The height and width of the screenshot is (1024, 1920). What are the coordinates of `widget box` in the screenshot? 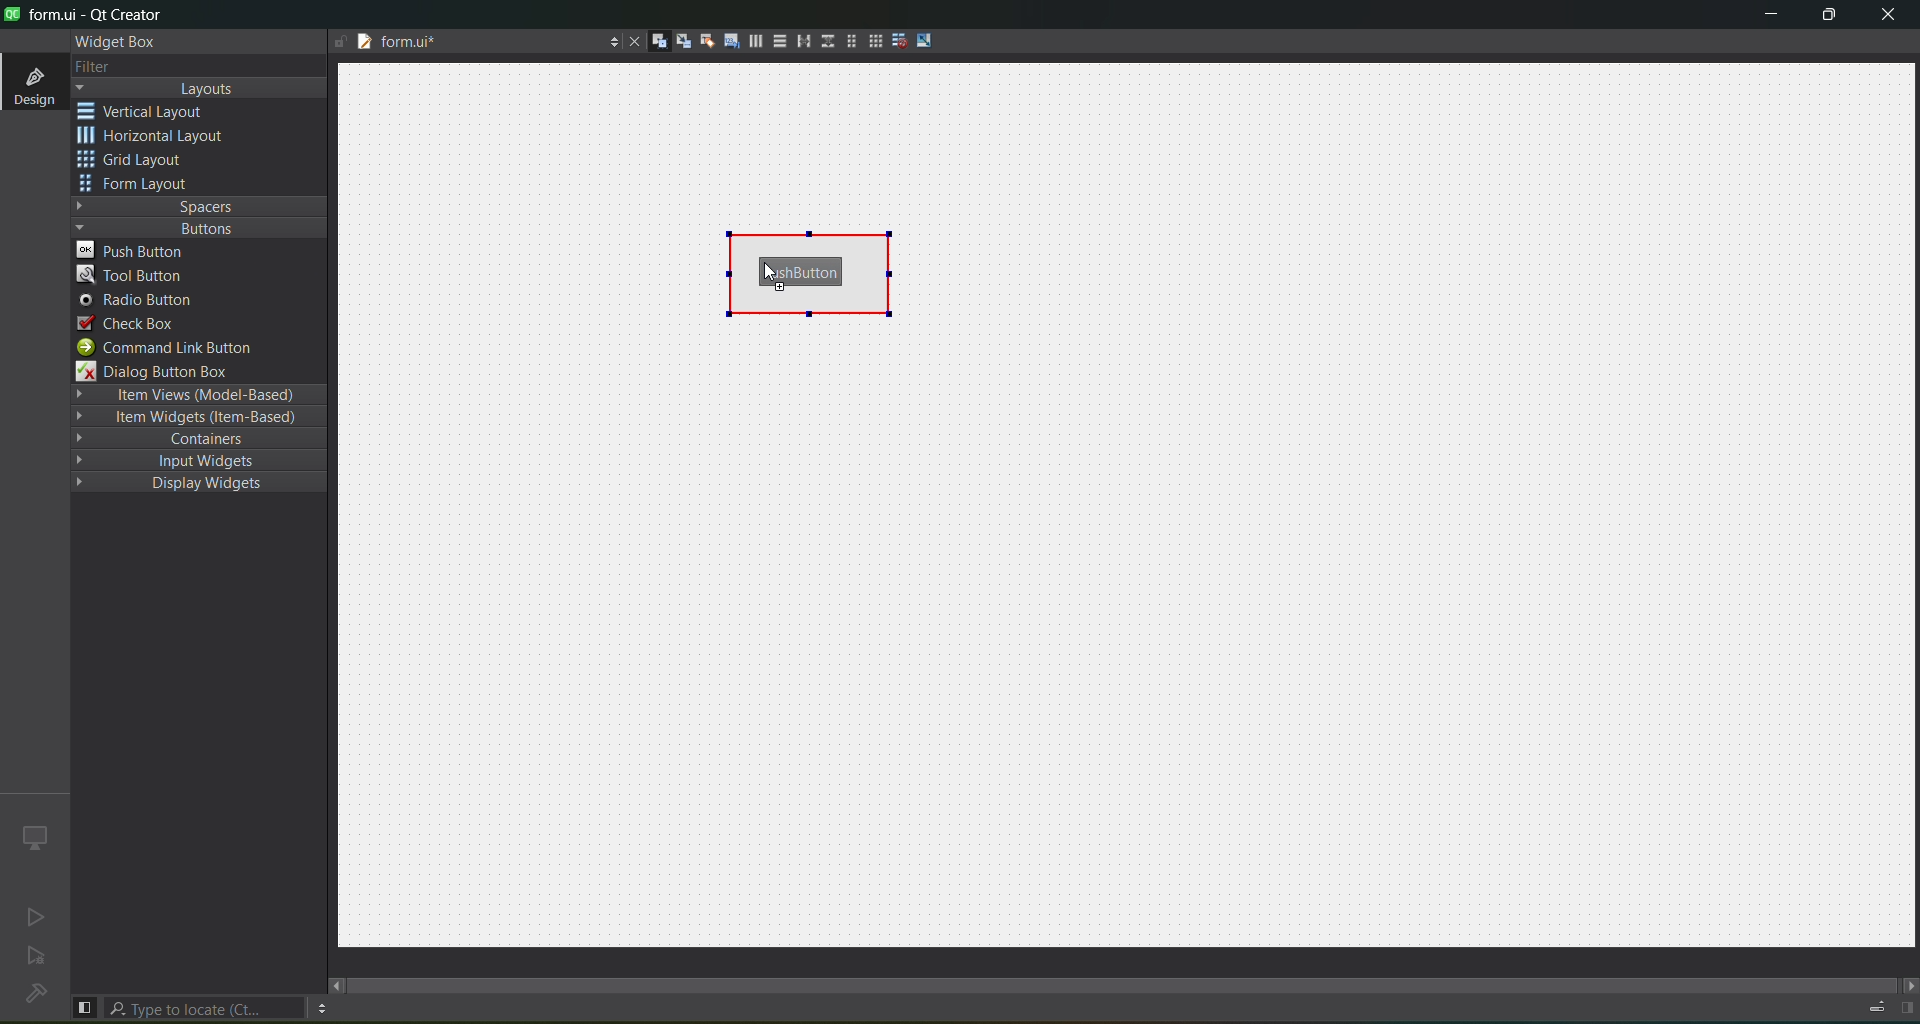 It's located at (112, 41).